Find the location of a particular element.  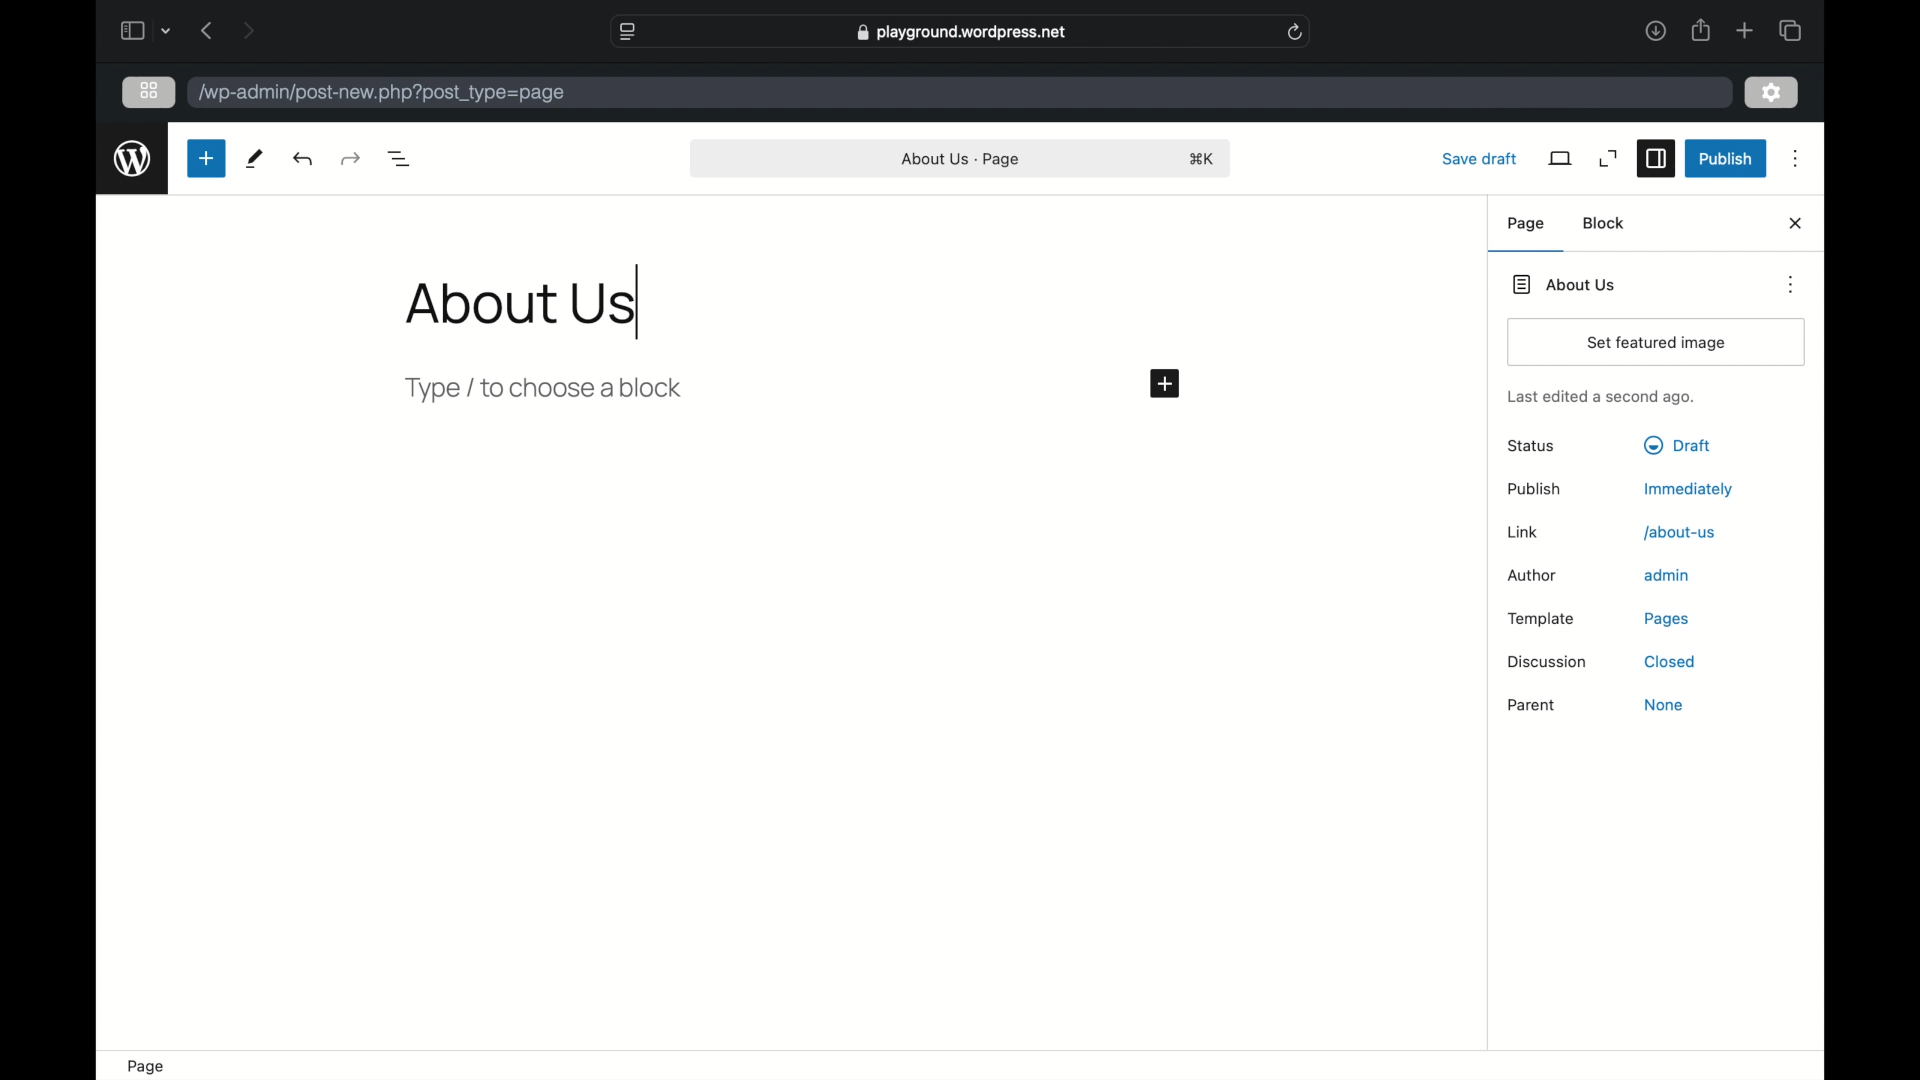

author is located at coordinates (1534, 577).